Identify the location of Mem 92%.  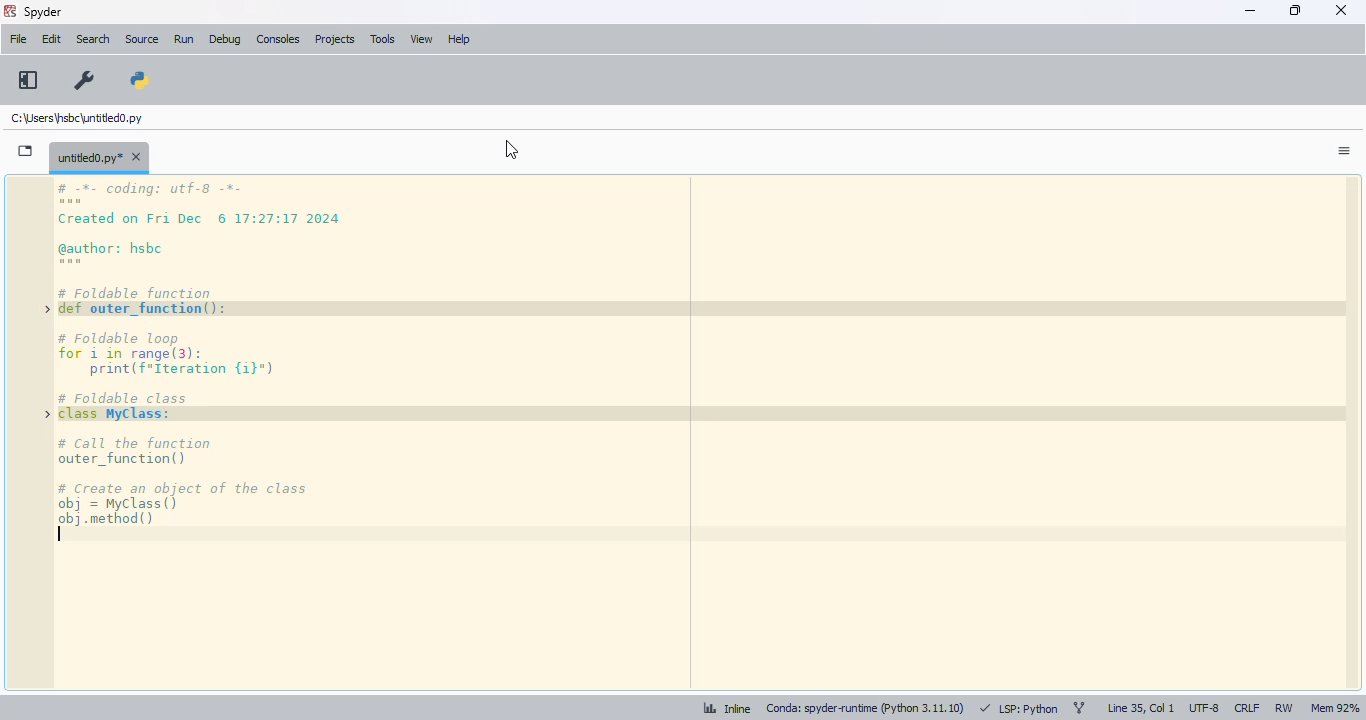
(1334, 708).